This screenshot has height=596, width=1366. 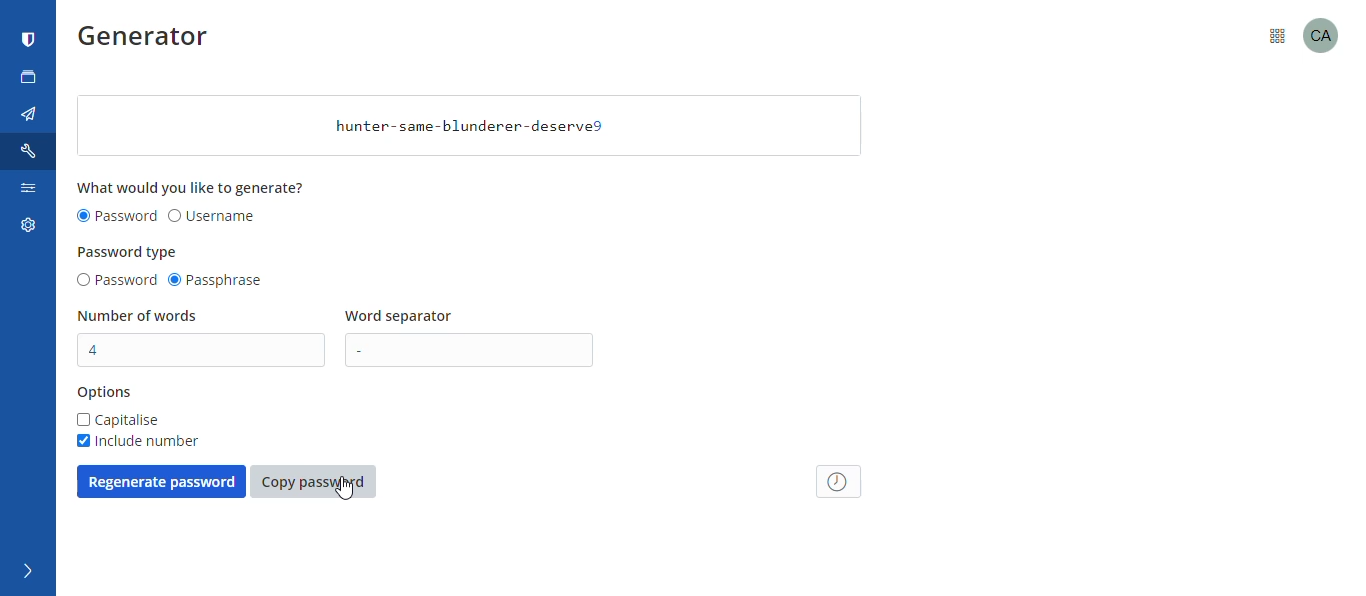 I want to click on number of words textbox, so click(x=203, y=350).